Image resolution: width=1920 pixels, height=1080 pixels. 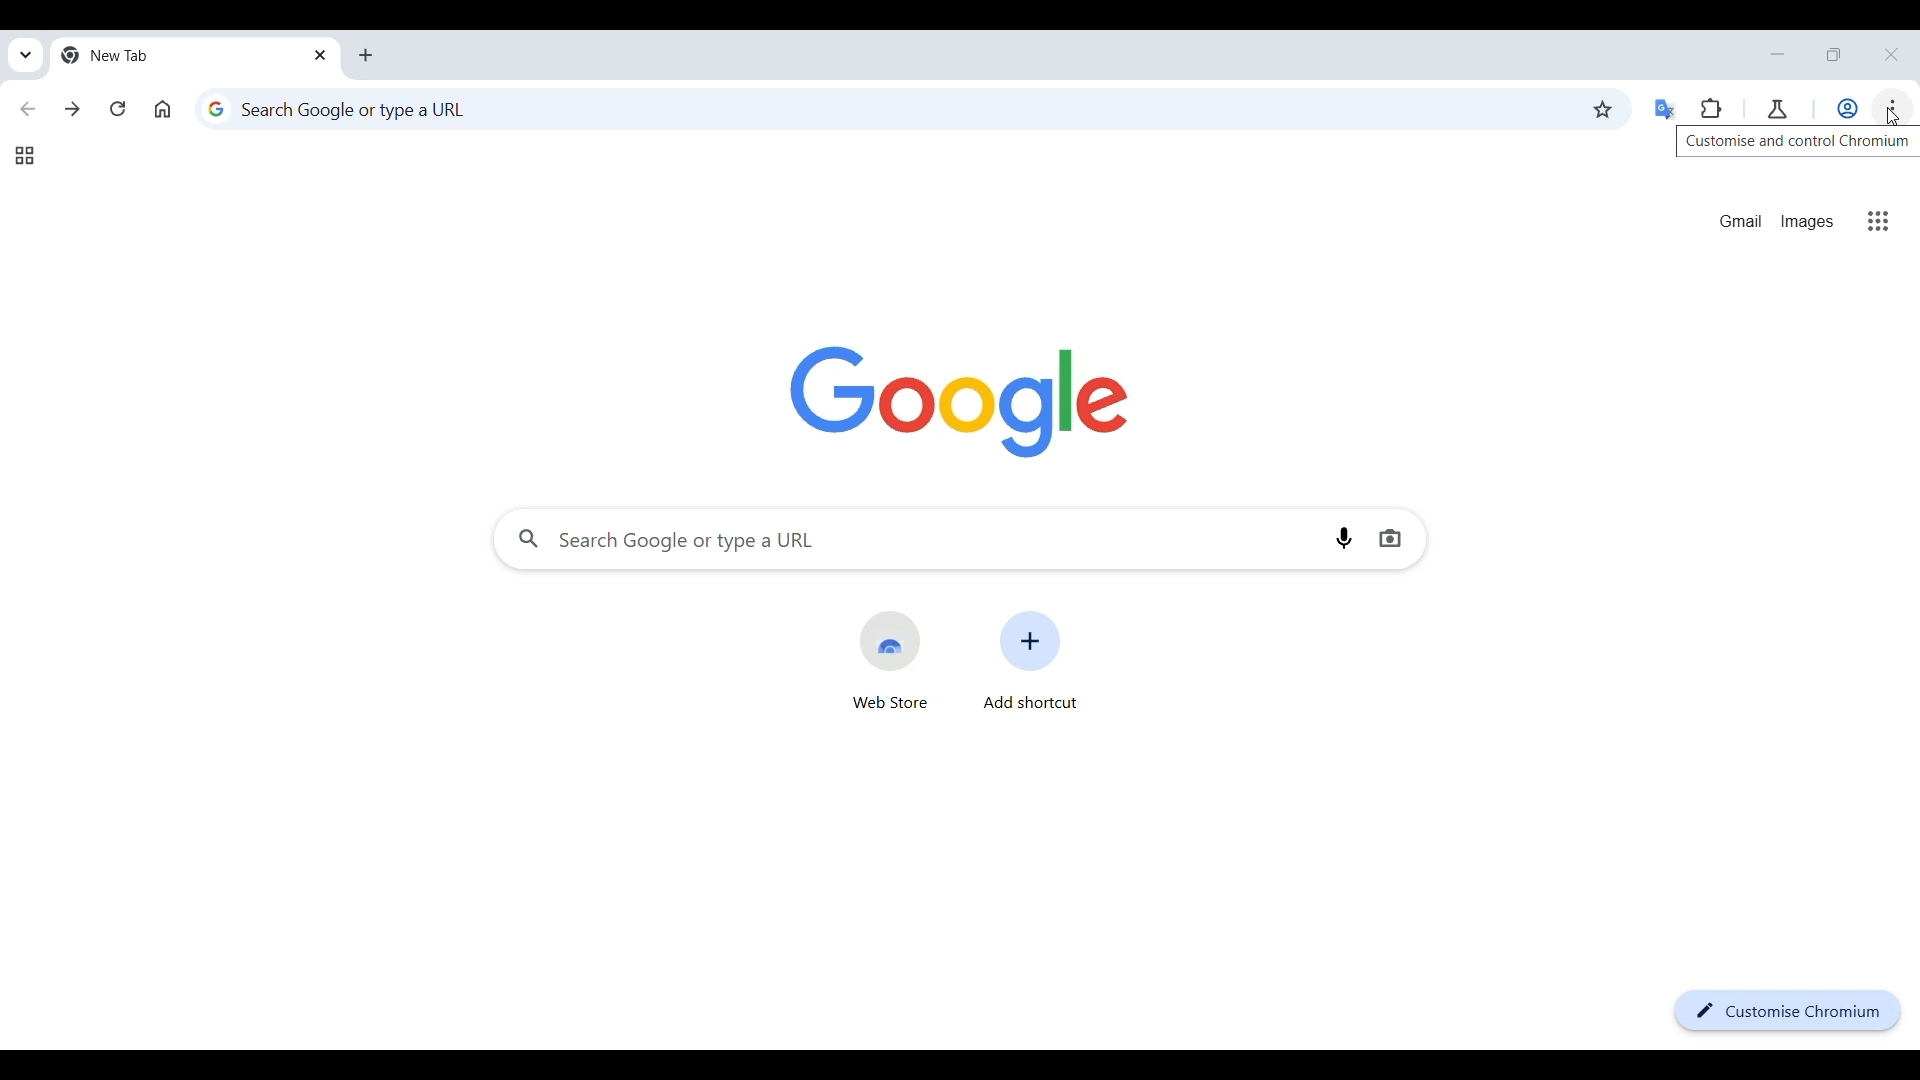 I want to click on Go forward, so click(x=73, y=108).